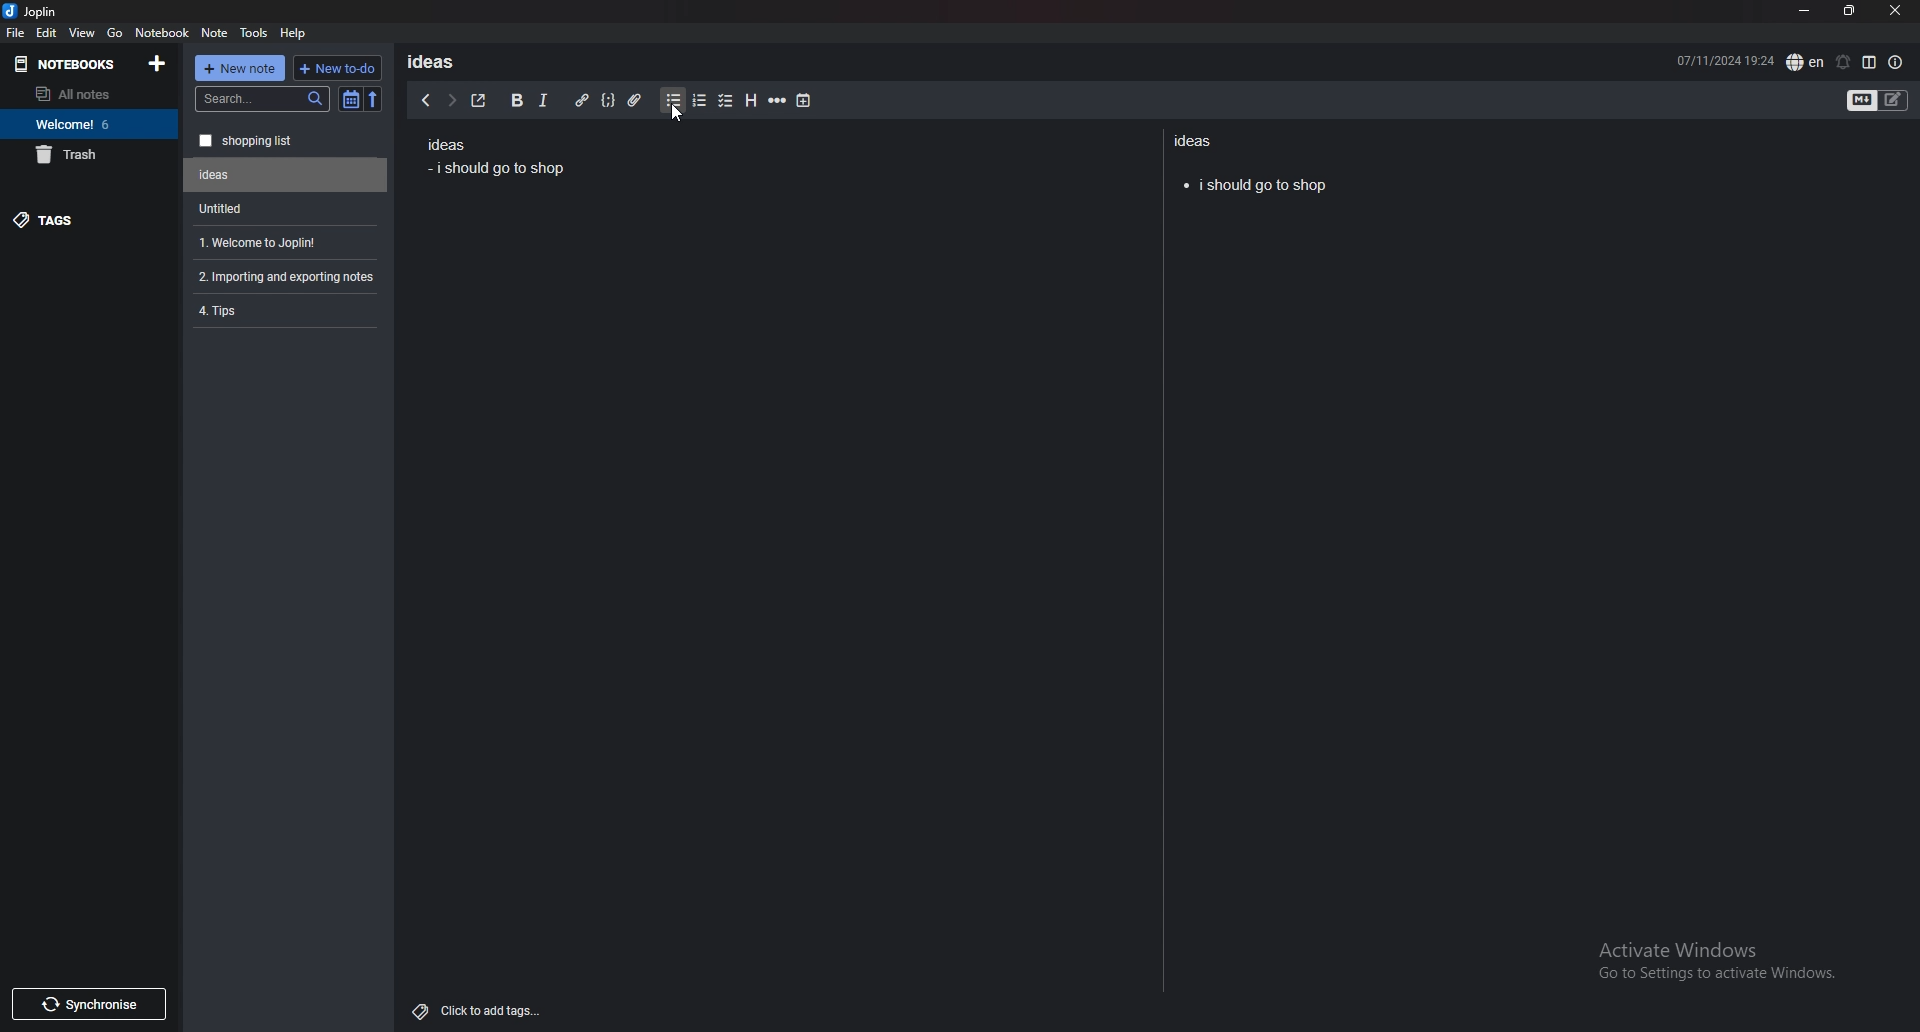 This screenshot has width=1920, height=1032. I want to click on code, so click(607, 100).